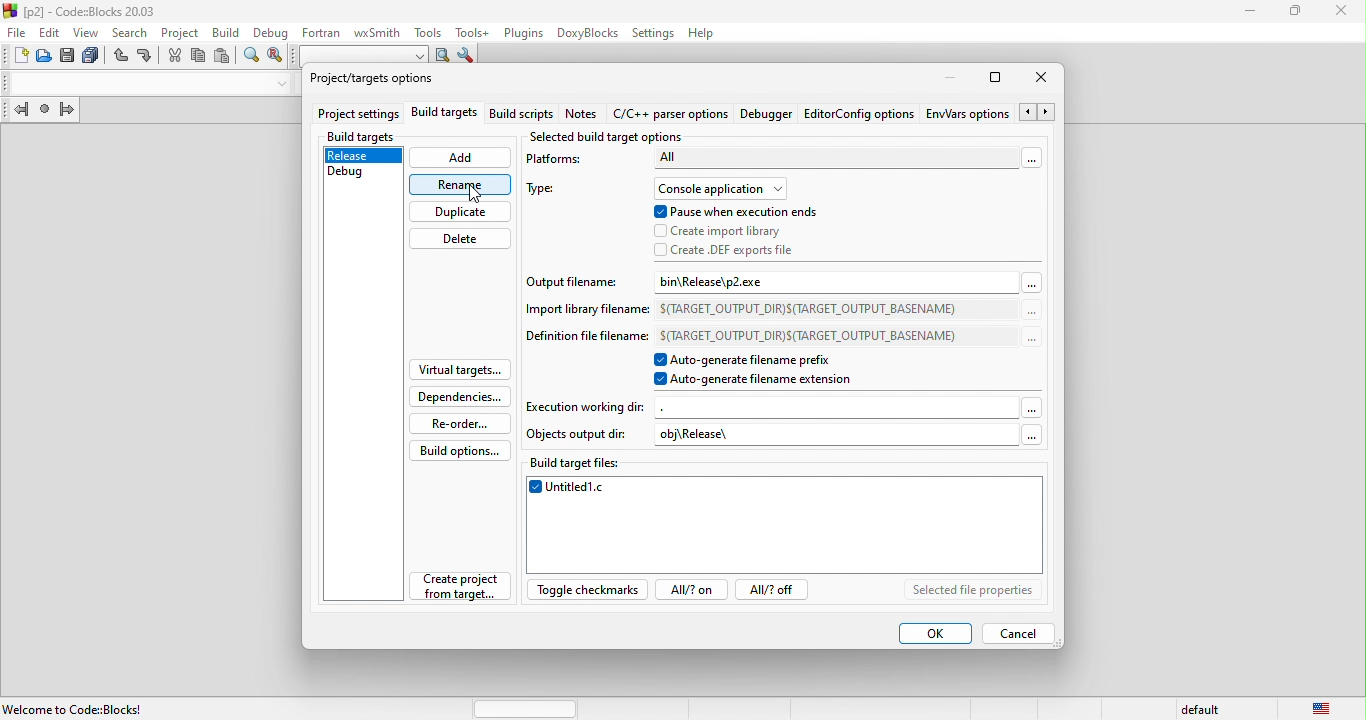  Describe the element at coordinates (466, 57) in the screenshot. I see `show options window` at that location.